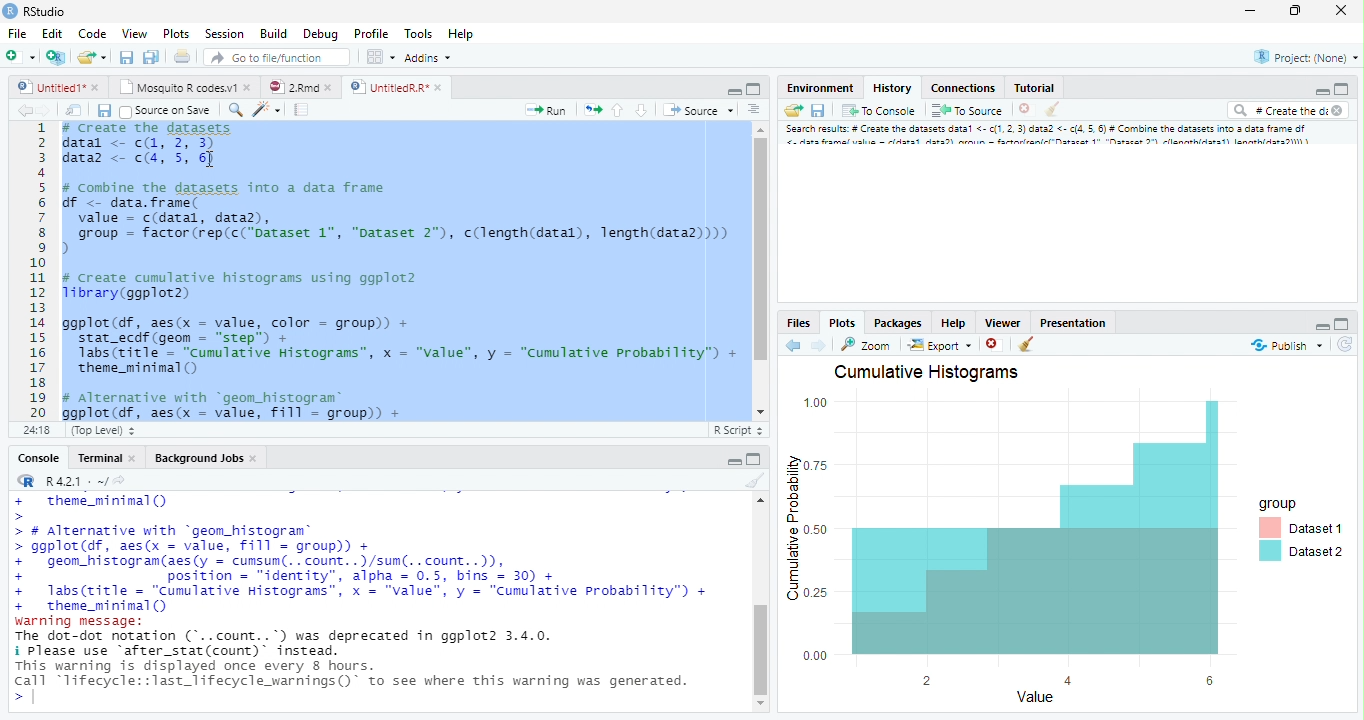 Image resolution: width=1364 pixels, height=720 pixels. What do you see at coordinates (165, 112) in the screenshot?
I see `Source on Save` at bounding box center [165, 112].